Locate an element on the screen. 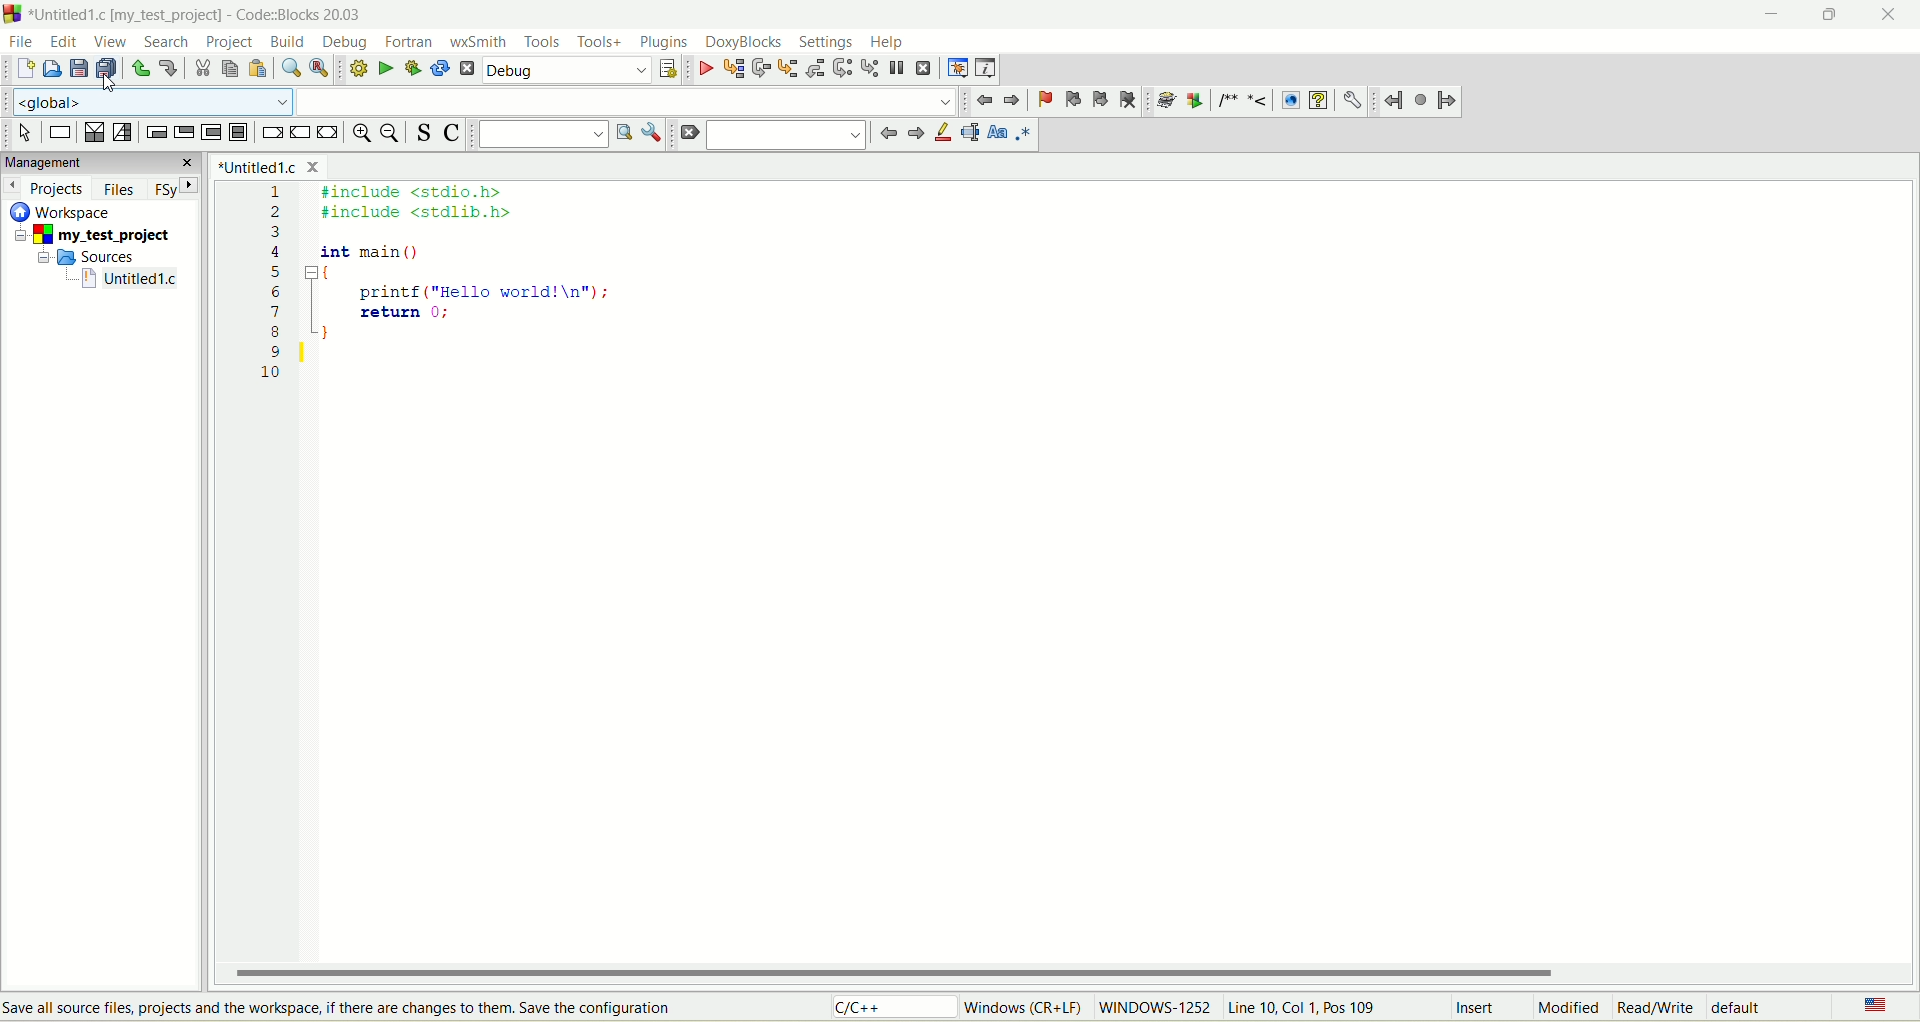  projects is located at coordinates (49, 190).